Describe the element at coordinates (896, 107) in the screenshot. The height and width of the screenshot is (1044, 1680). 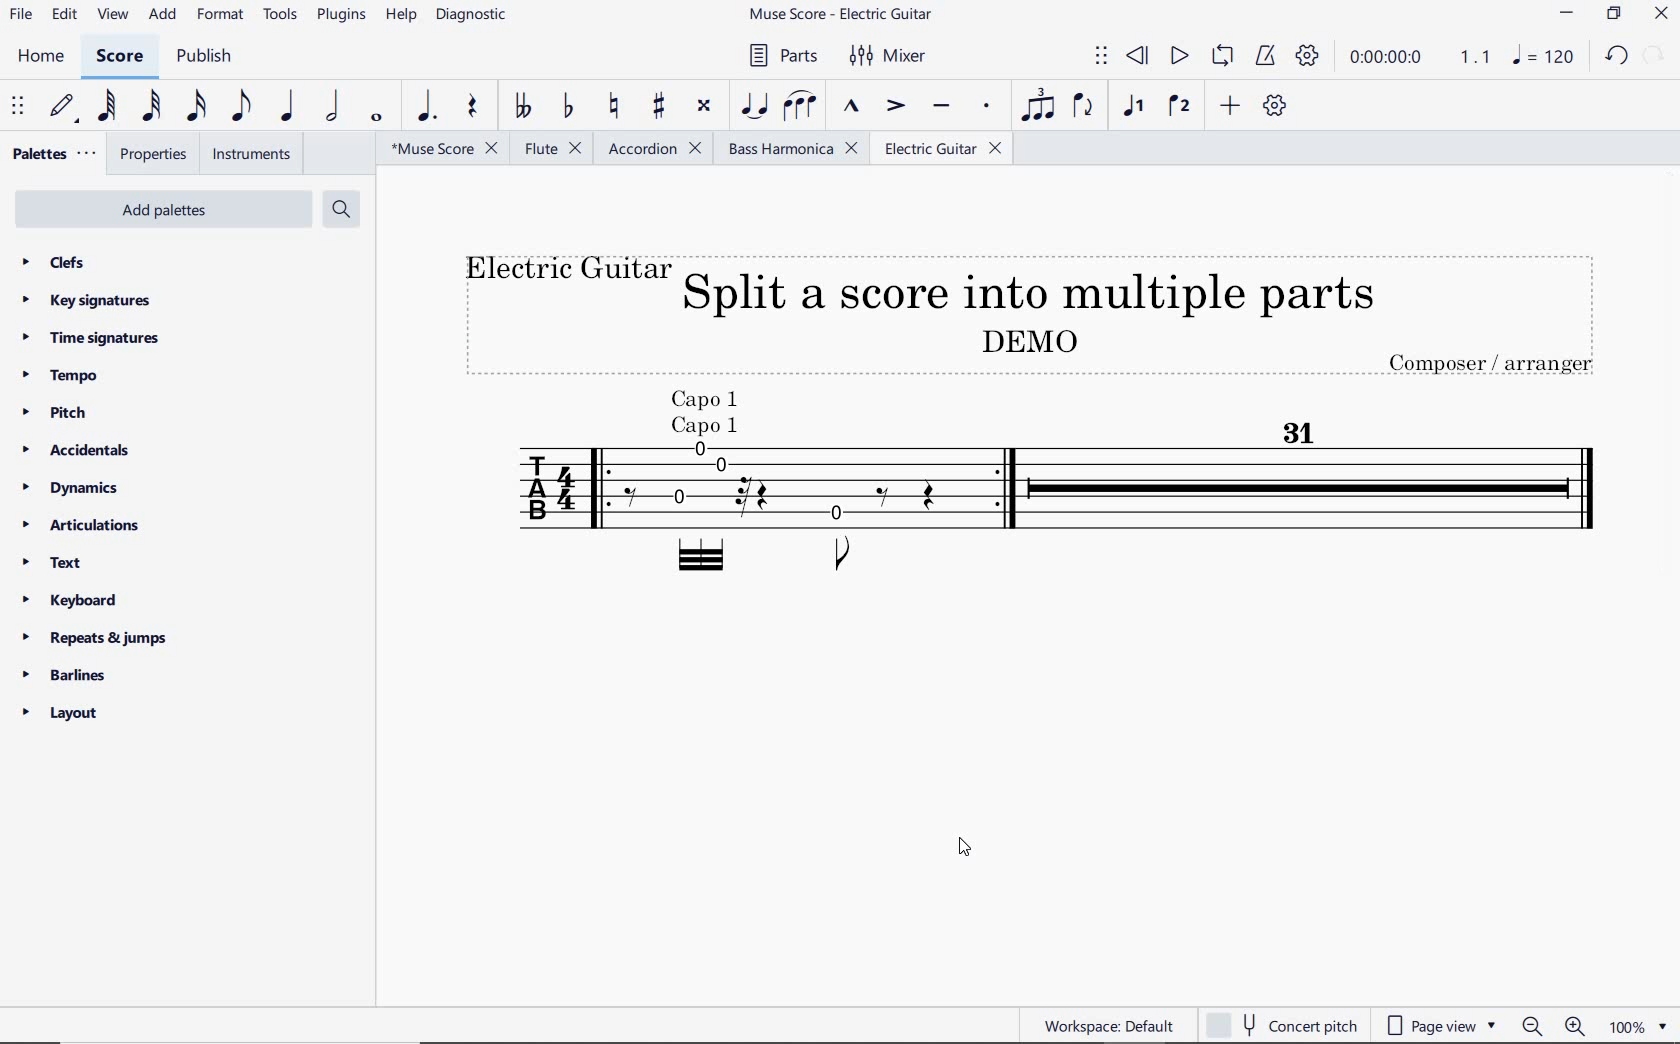
I see `accent` at that location.